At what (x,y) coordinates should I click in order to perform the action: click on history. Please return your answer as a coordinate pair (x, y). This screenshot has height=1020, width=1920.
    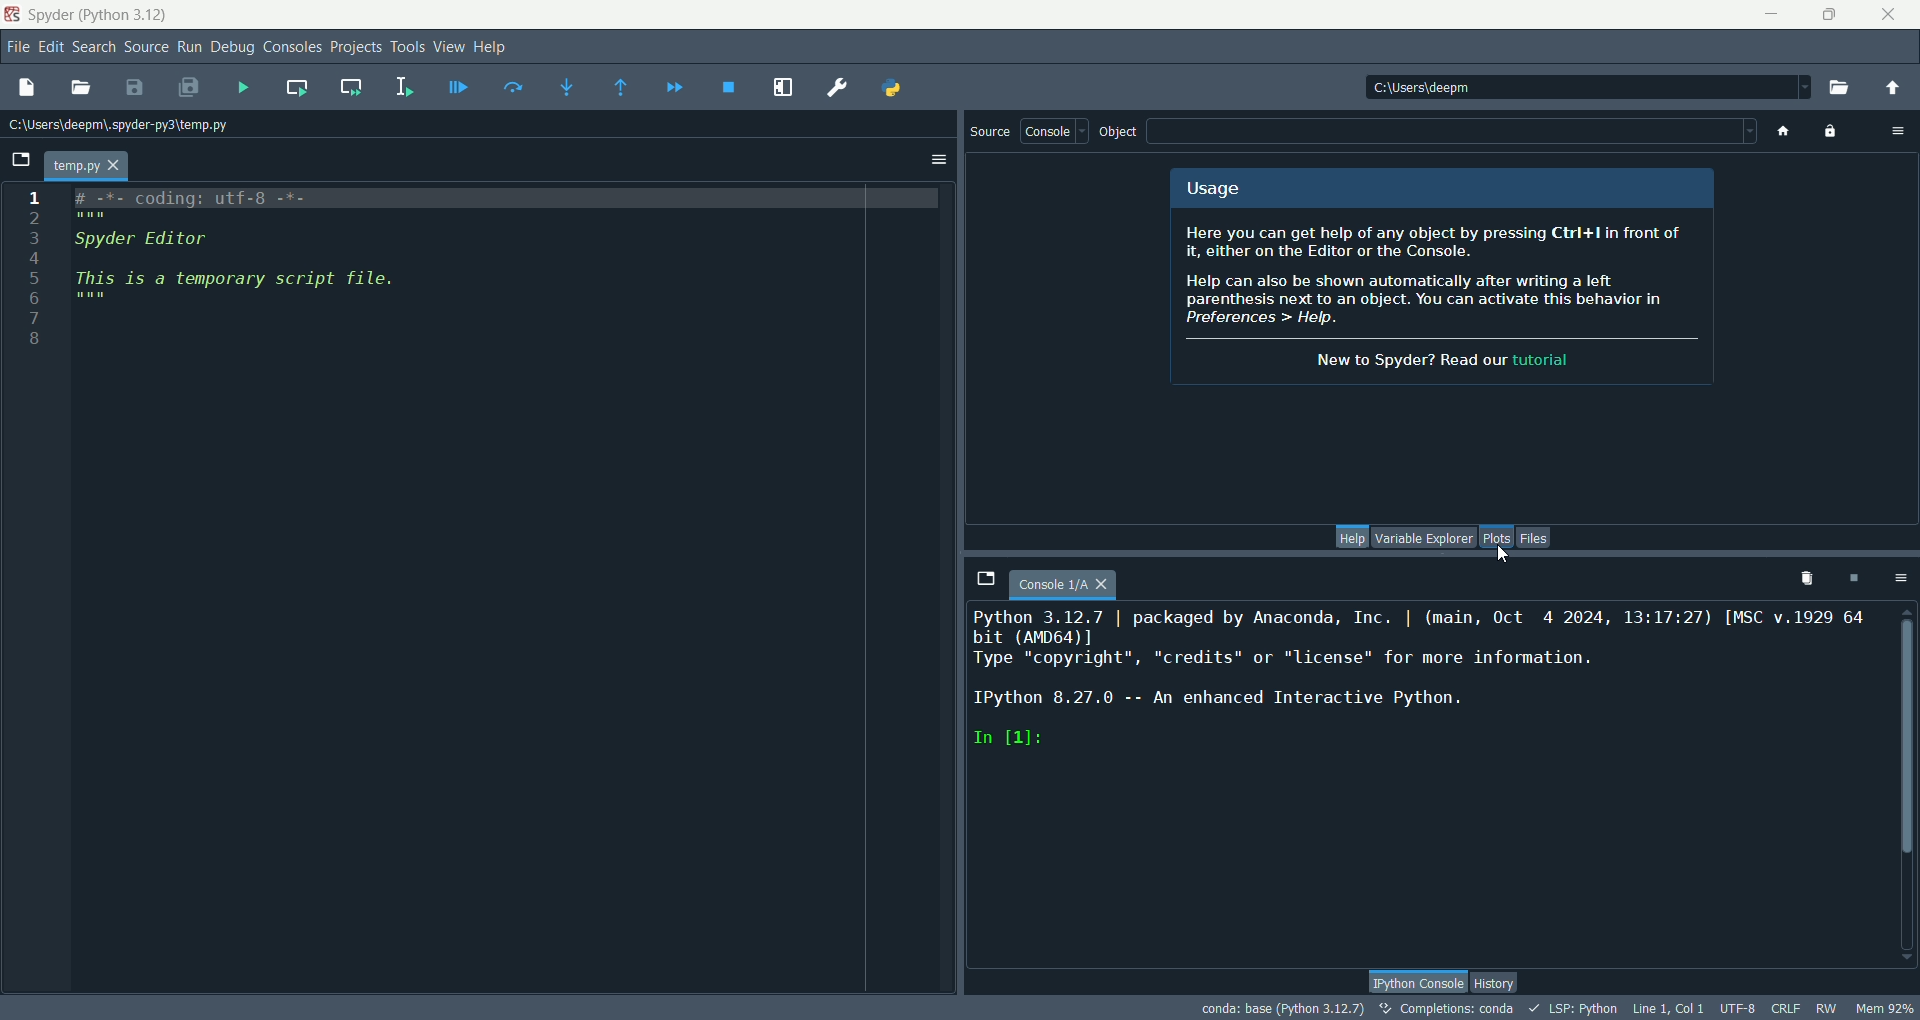
    Looking at the image, I should click on (1498, 984).